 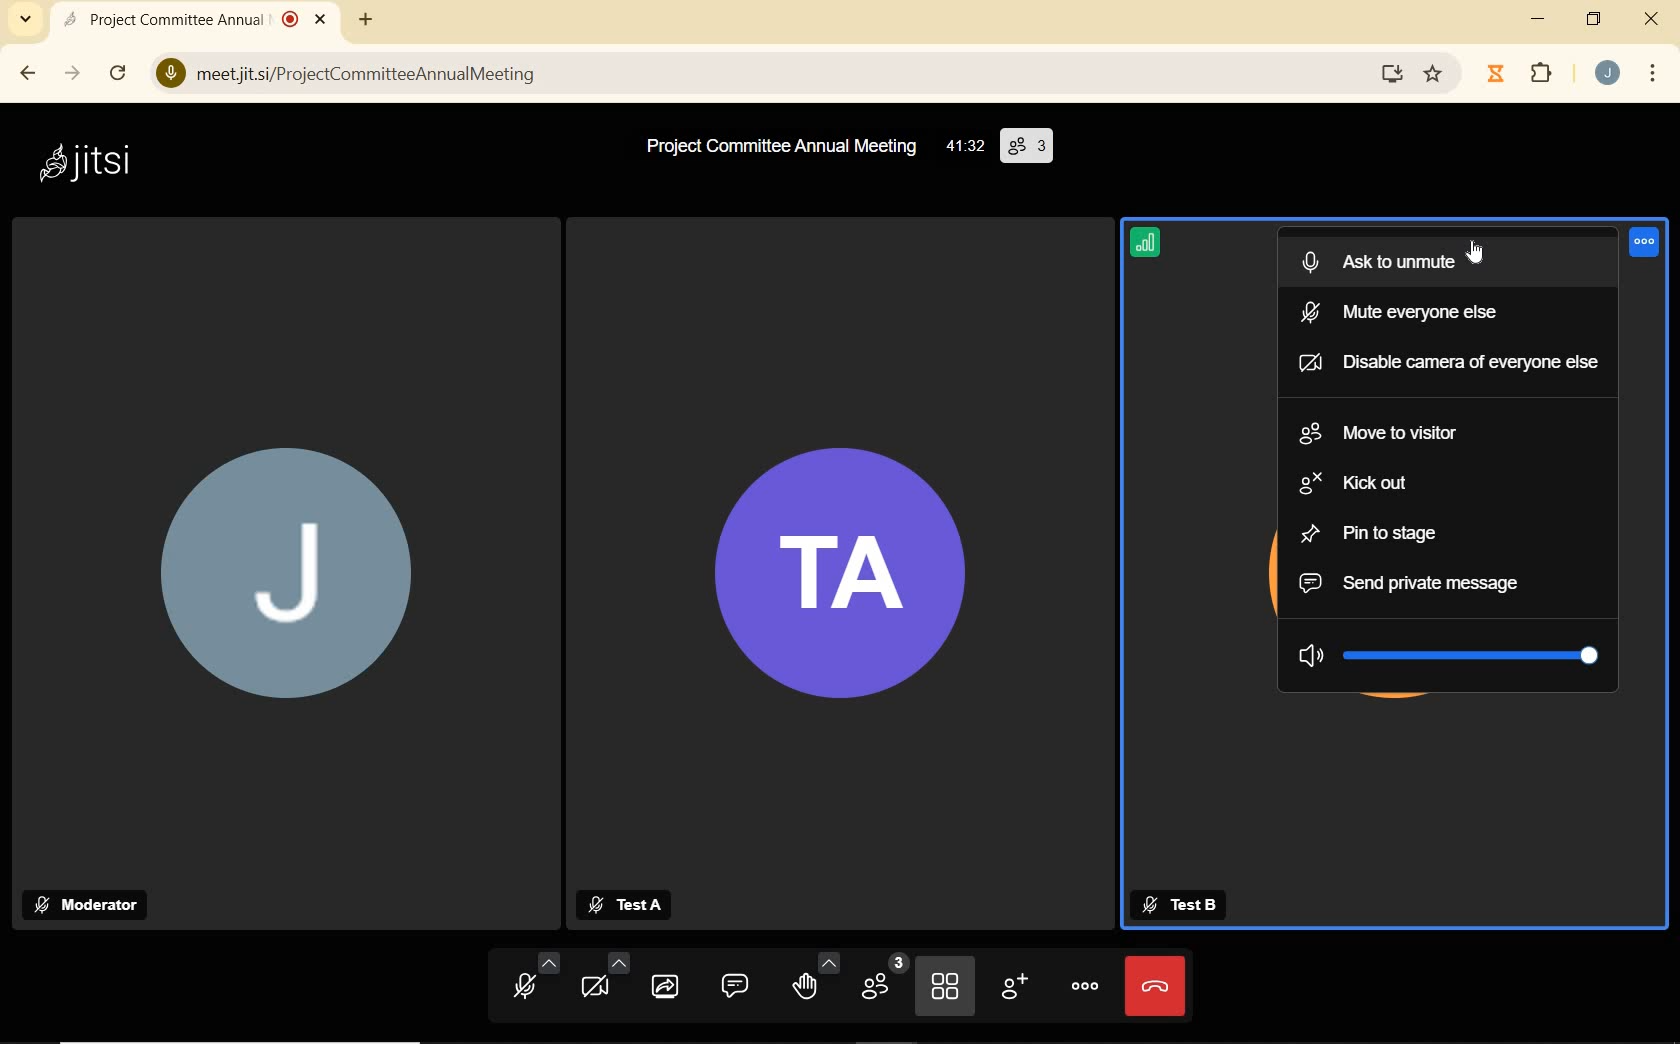 What do you see at coordinates (25, 76) in the screenshot?
I see `BACK` at bounding box center [25, 76].